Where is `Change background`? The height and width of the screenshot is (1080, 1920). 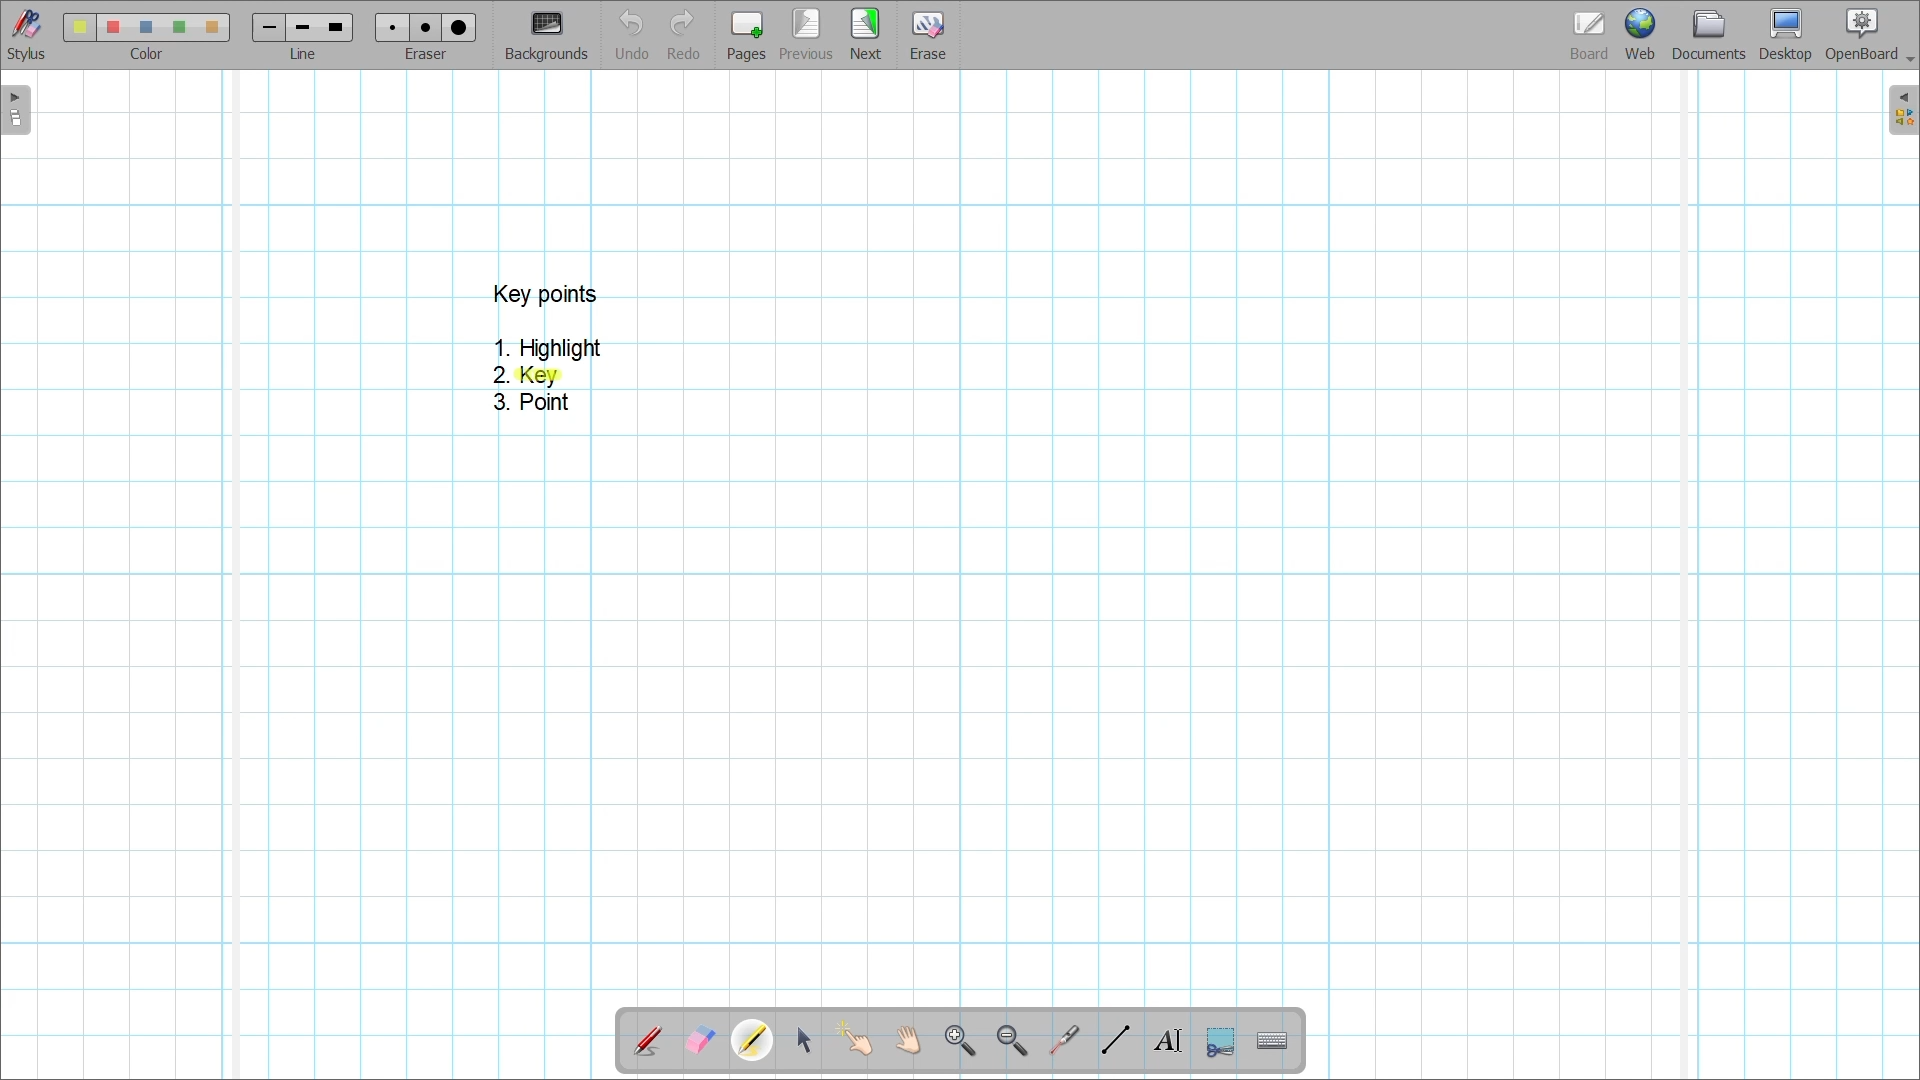 Change background is located at coordinates (546, 35).